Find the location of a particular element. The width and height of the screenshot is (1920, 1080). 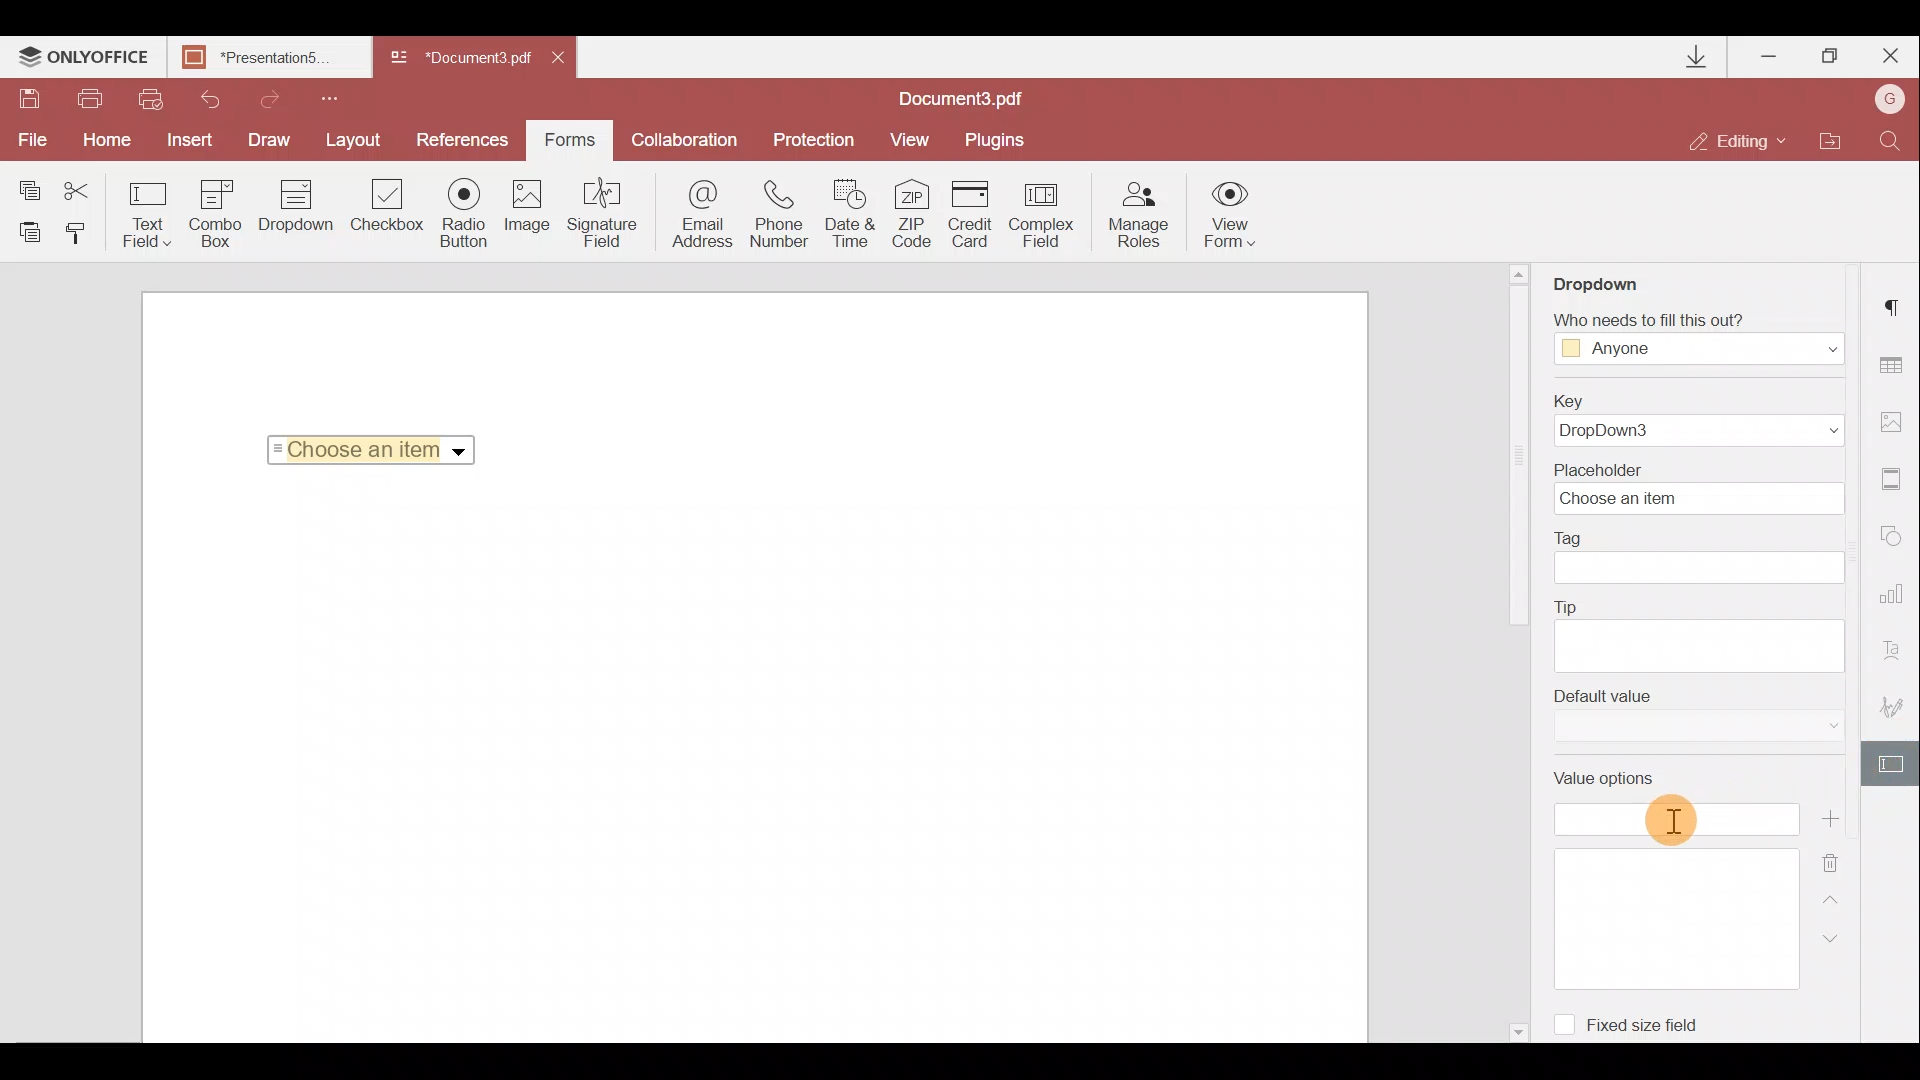

Phone number is located at coordinates (782, 214).